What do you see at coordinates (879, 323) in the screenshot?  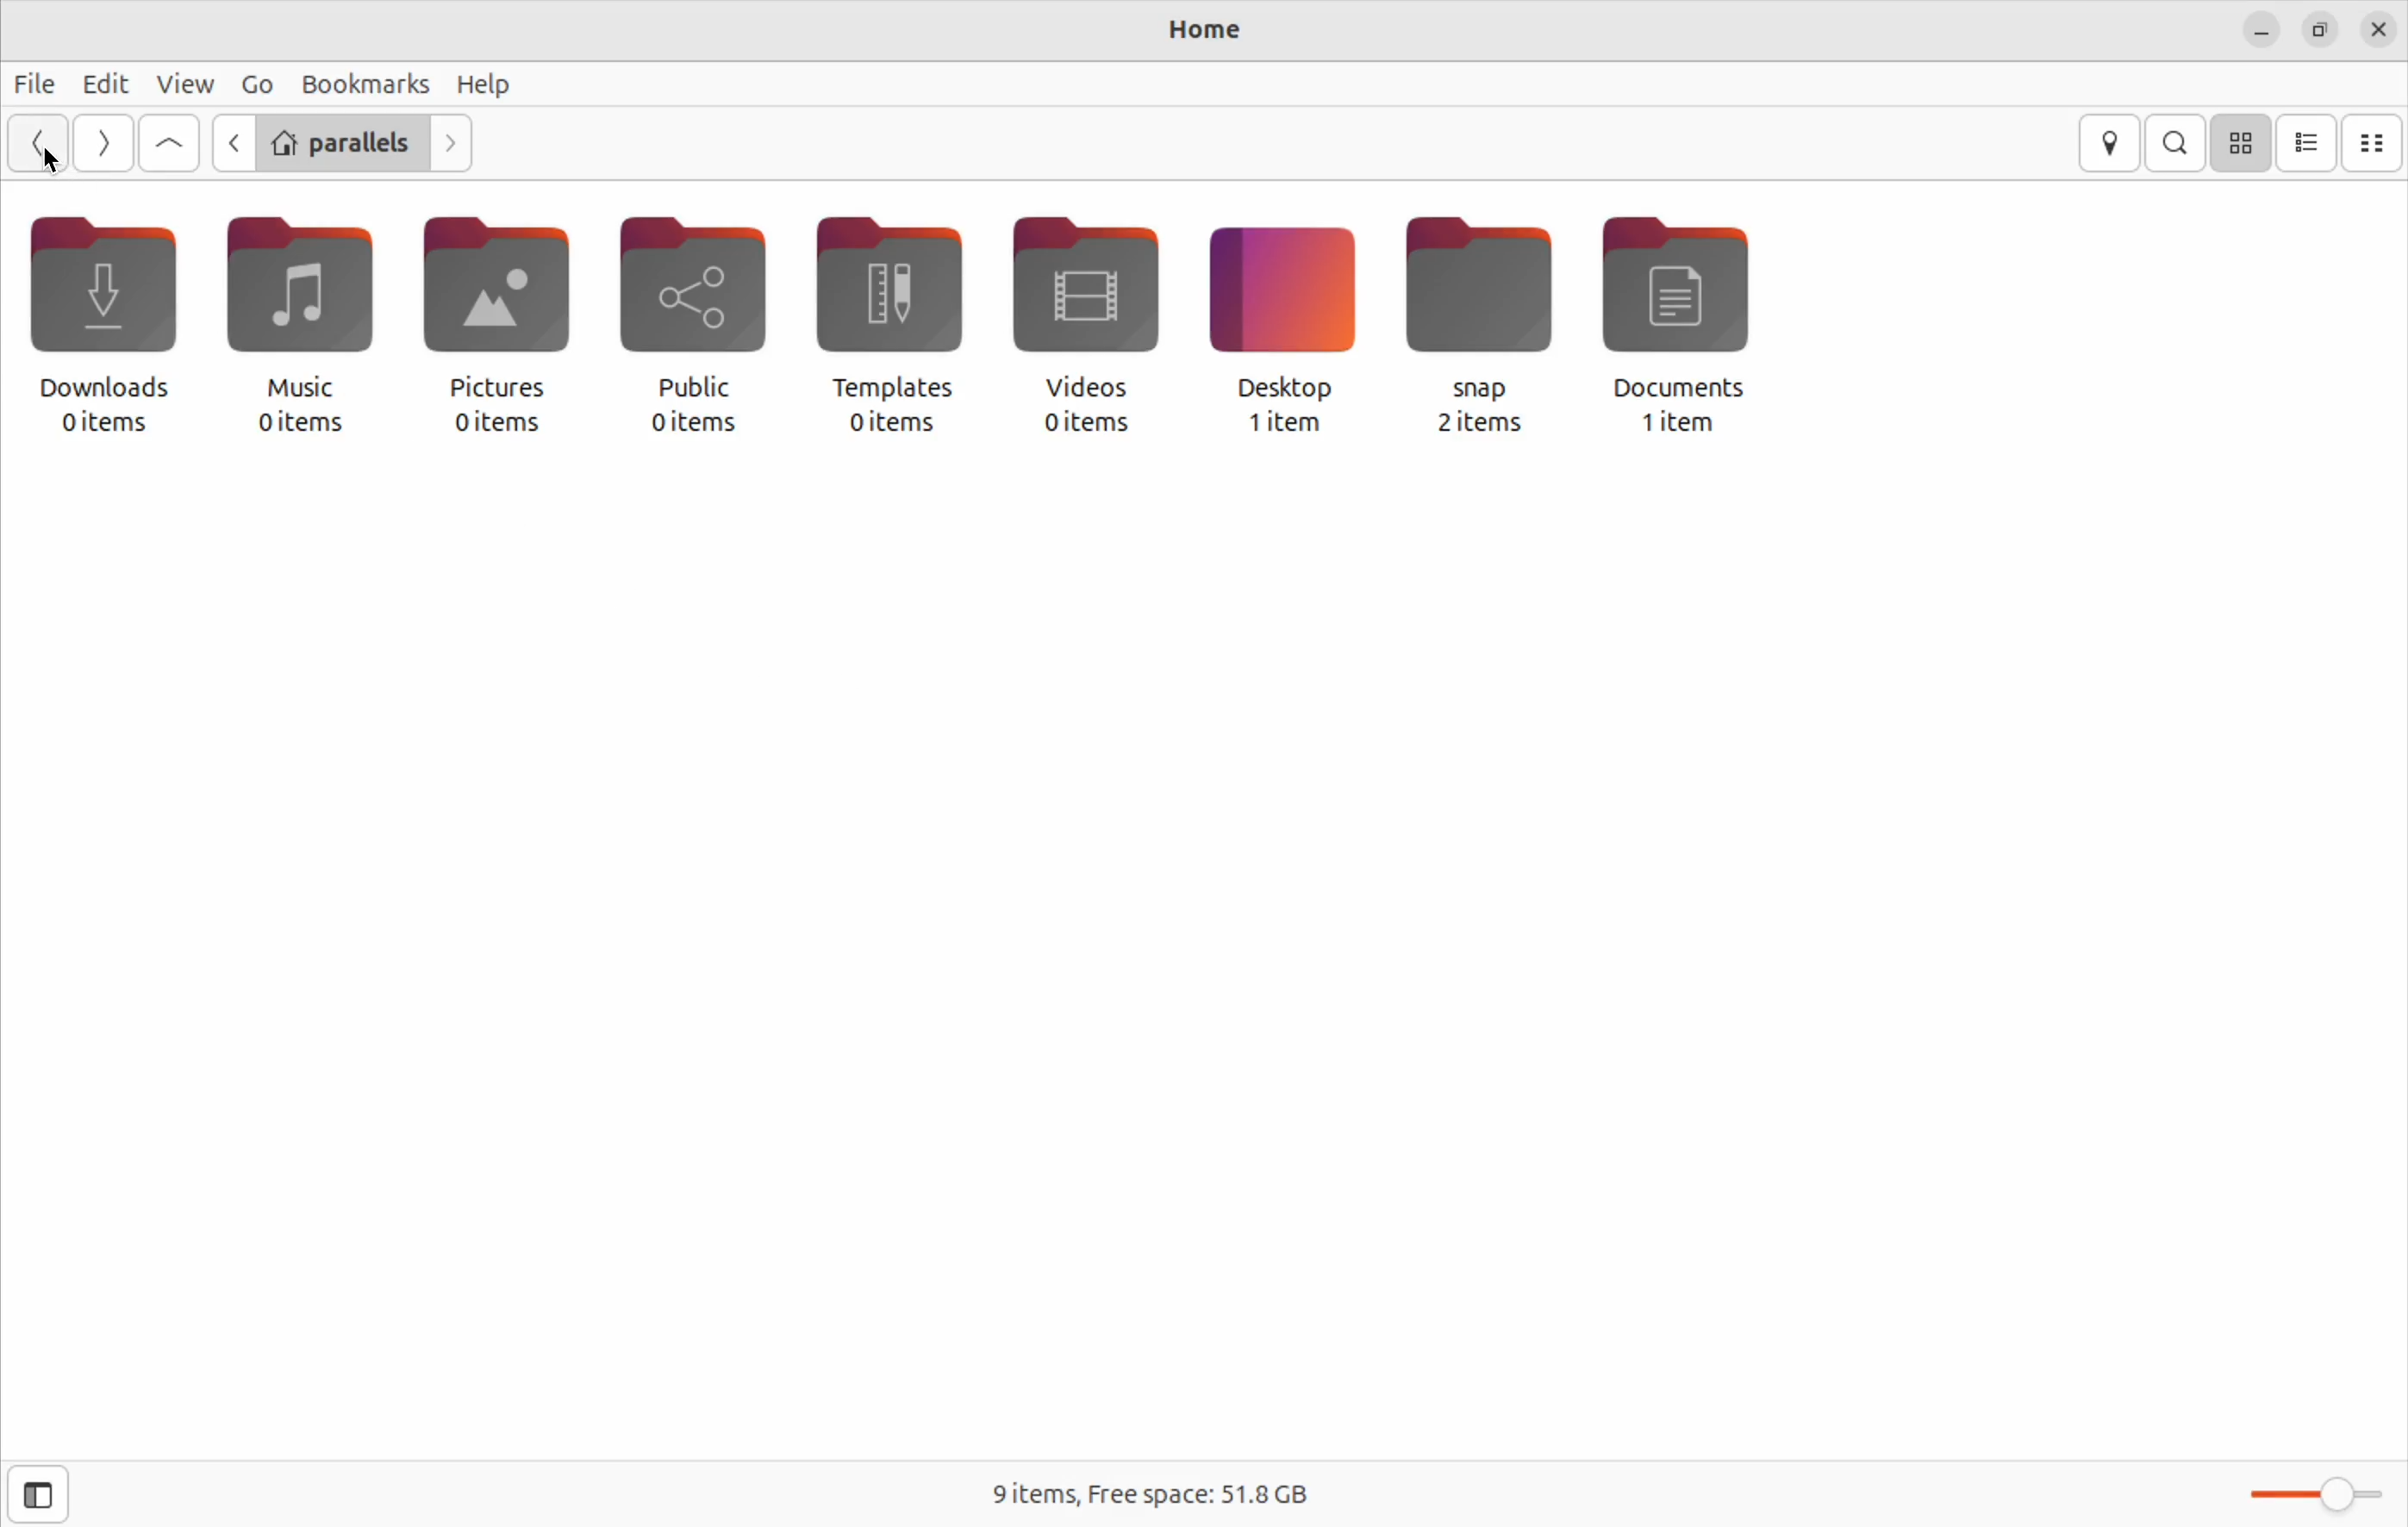 I see `templates 0 items` at bounding box center [879, 323].